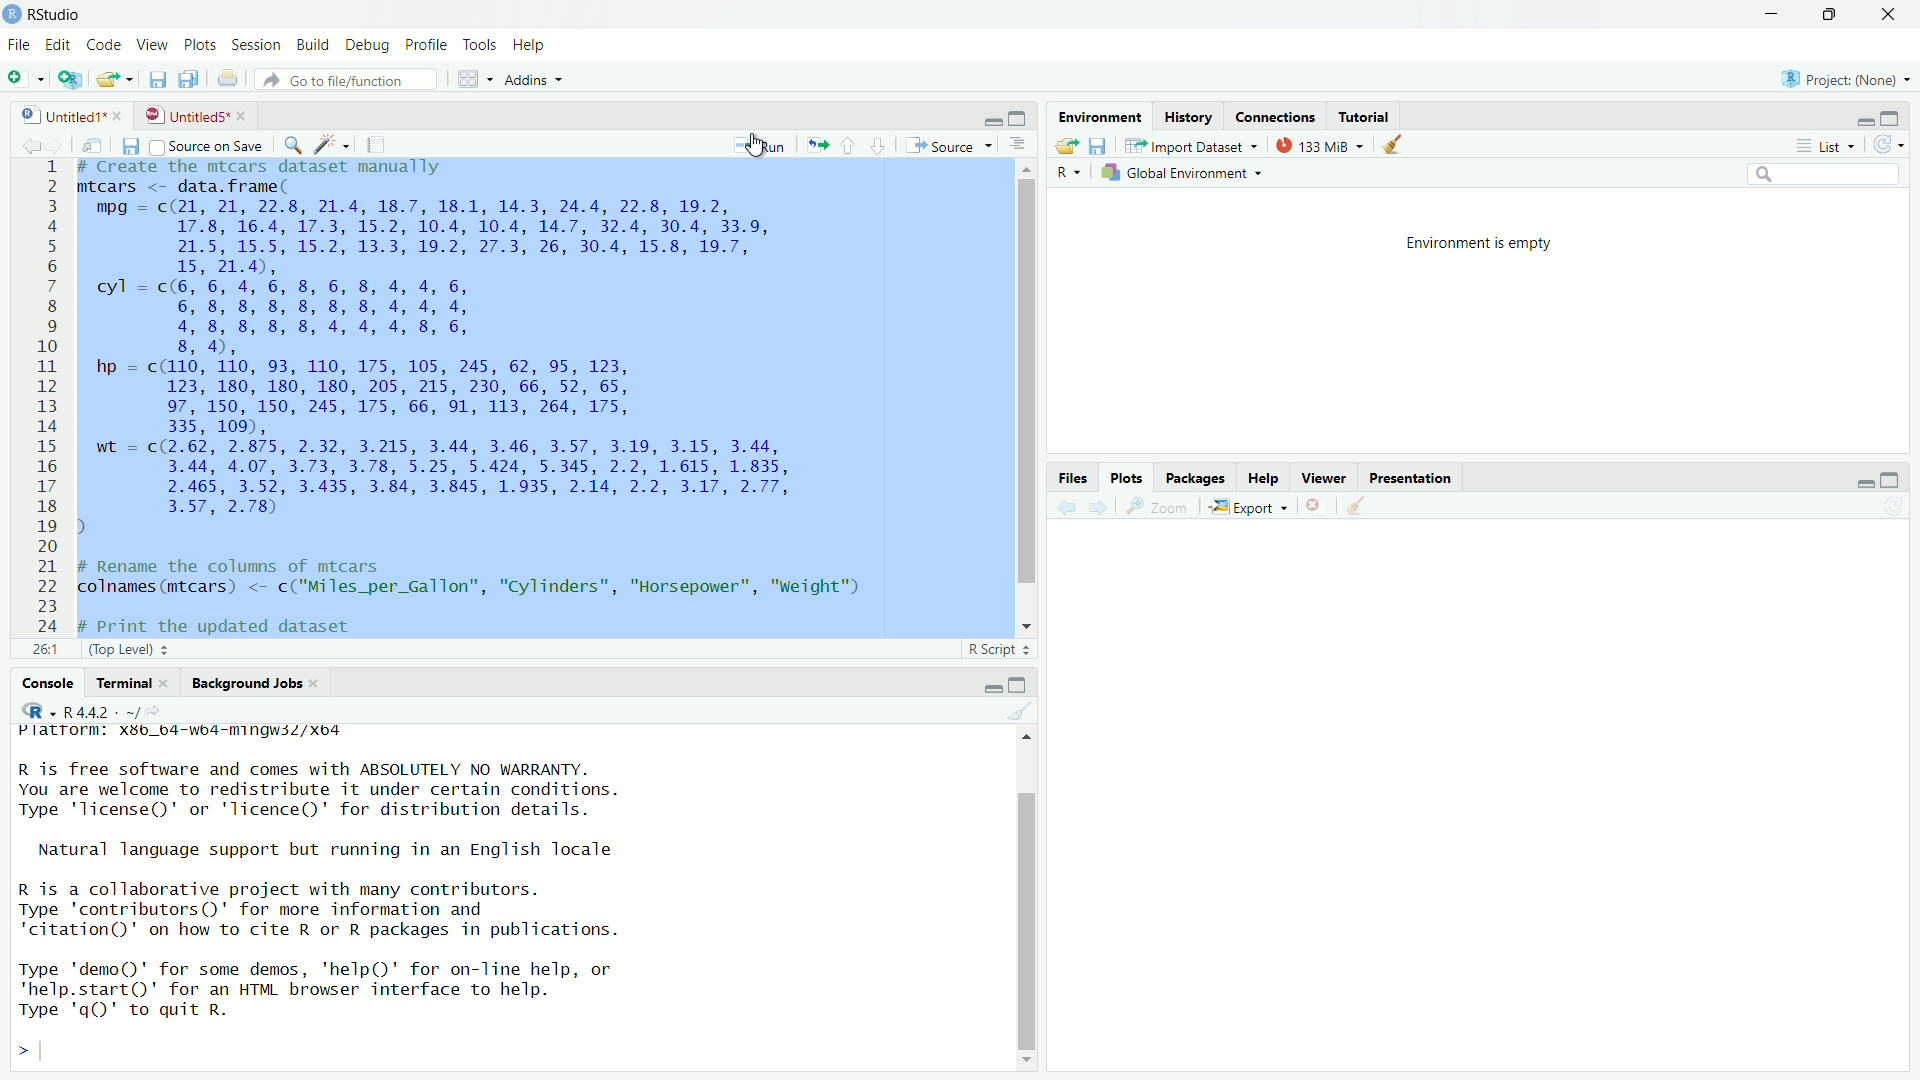 Image resolution: width=1920 pixels, height=1080 pixels. I want to click on print, so click(228, 81).